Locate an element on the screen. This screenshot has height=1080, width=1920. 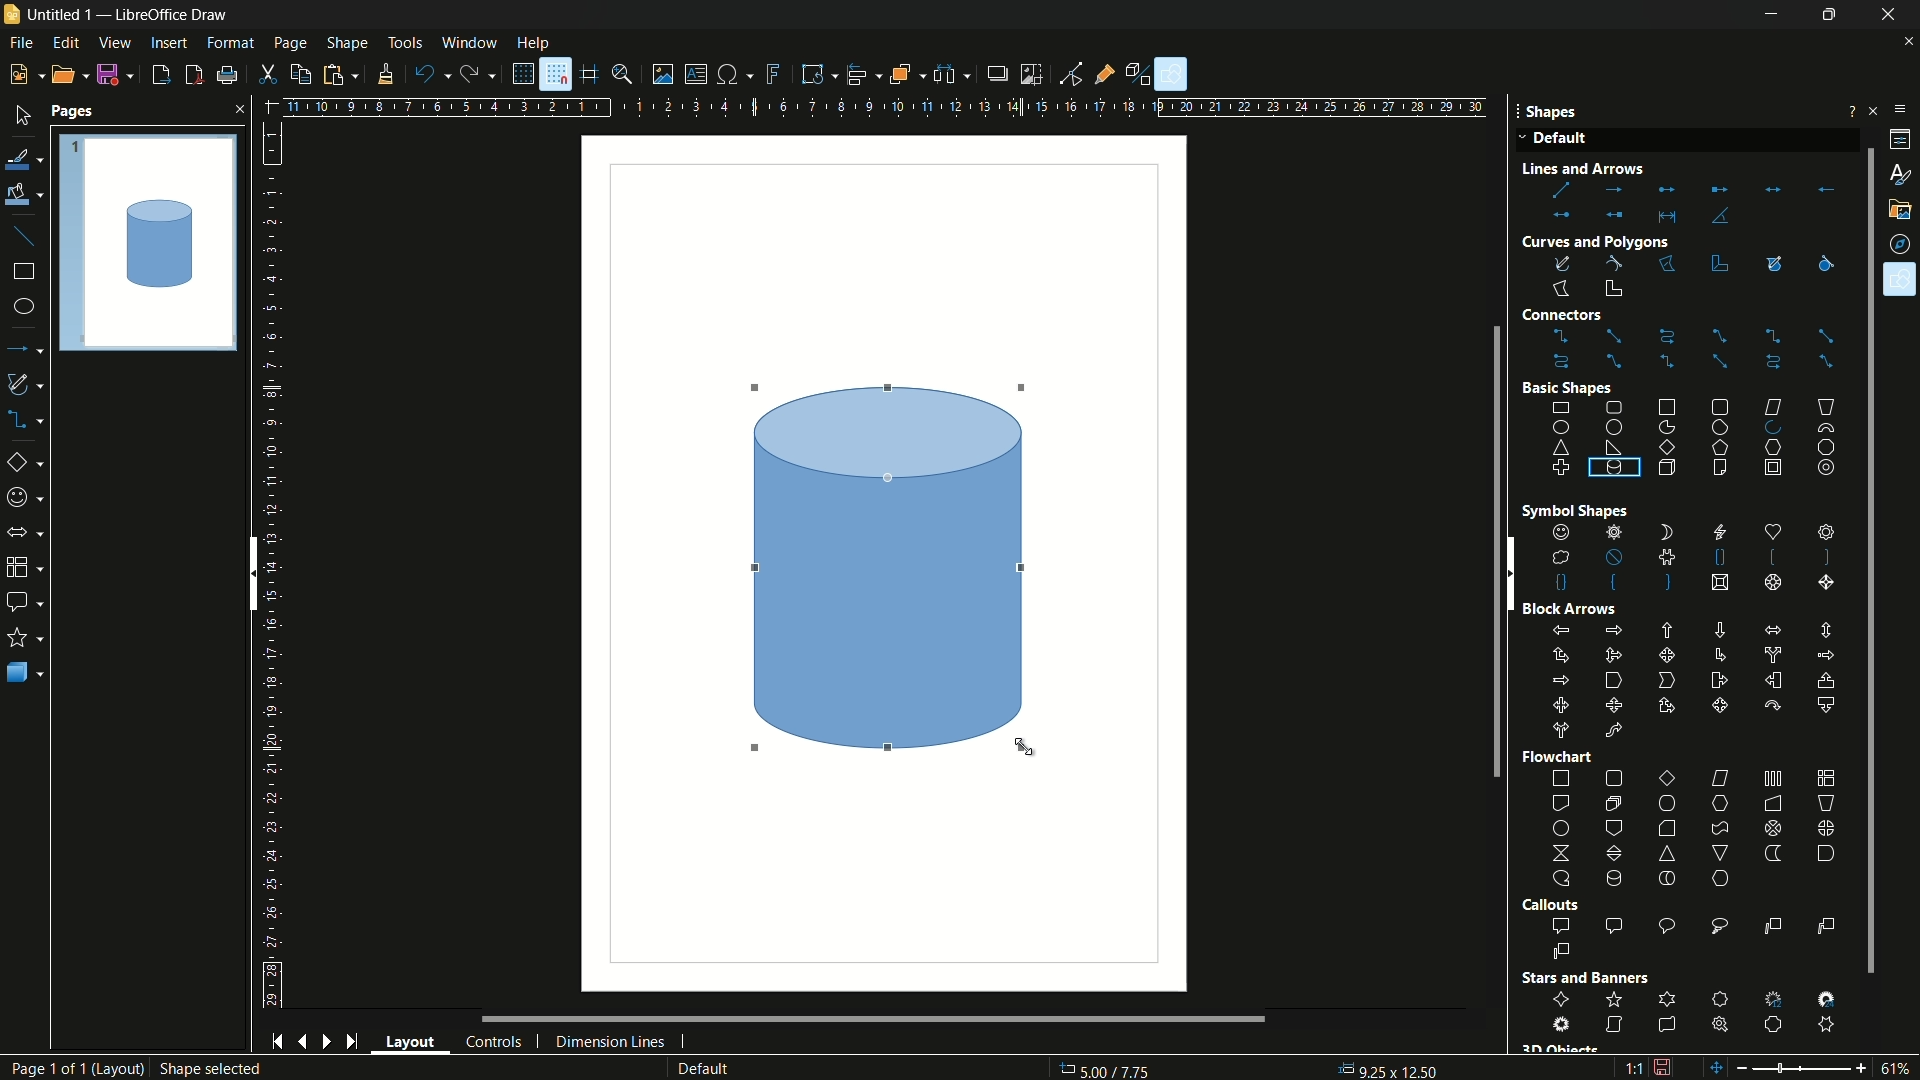
flow chart is located at coordinates (29, 567).